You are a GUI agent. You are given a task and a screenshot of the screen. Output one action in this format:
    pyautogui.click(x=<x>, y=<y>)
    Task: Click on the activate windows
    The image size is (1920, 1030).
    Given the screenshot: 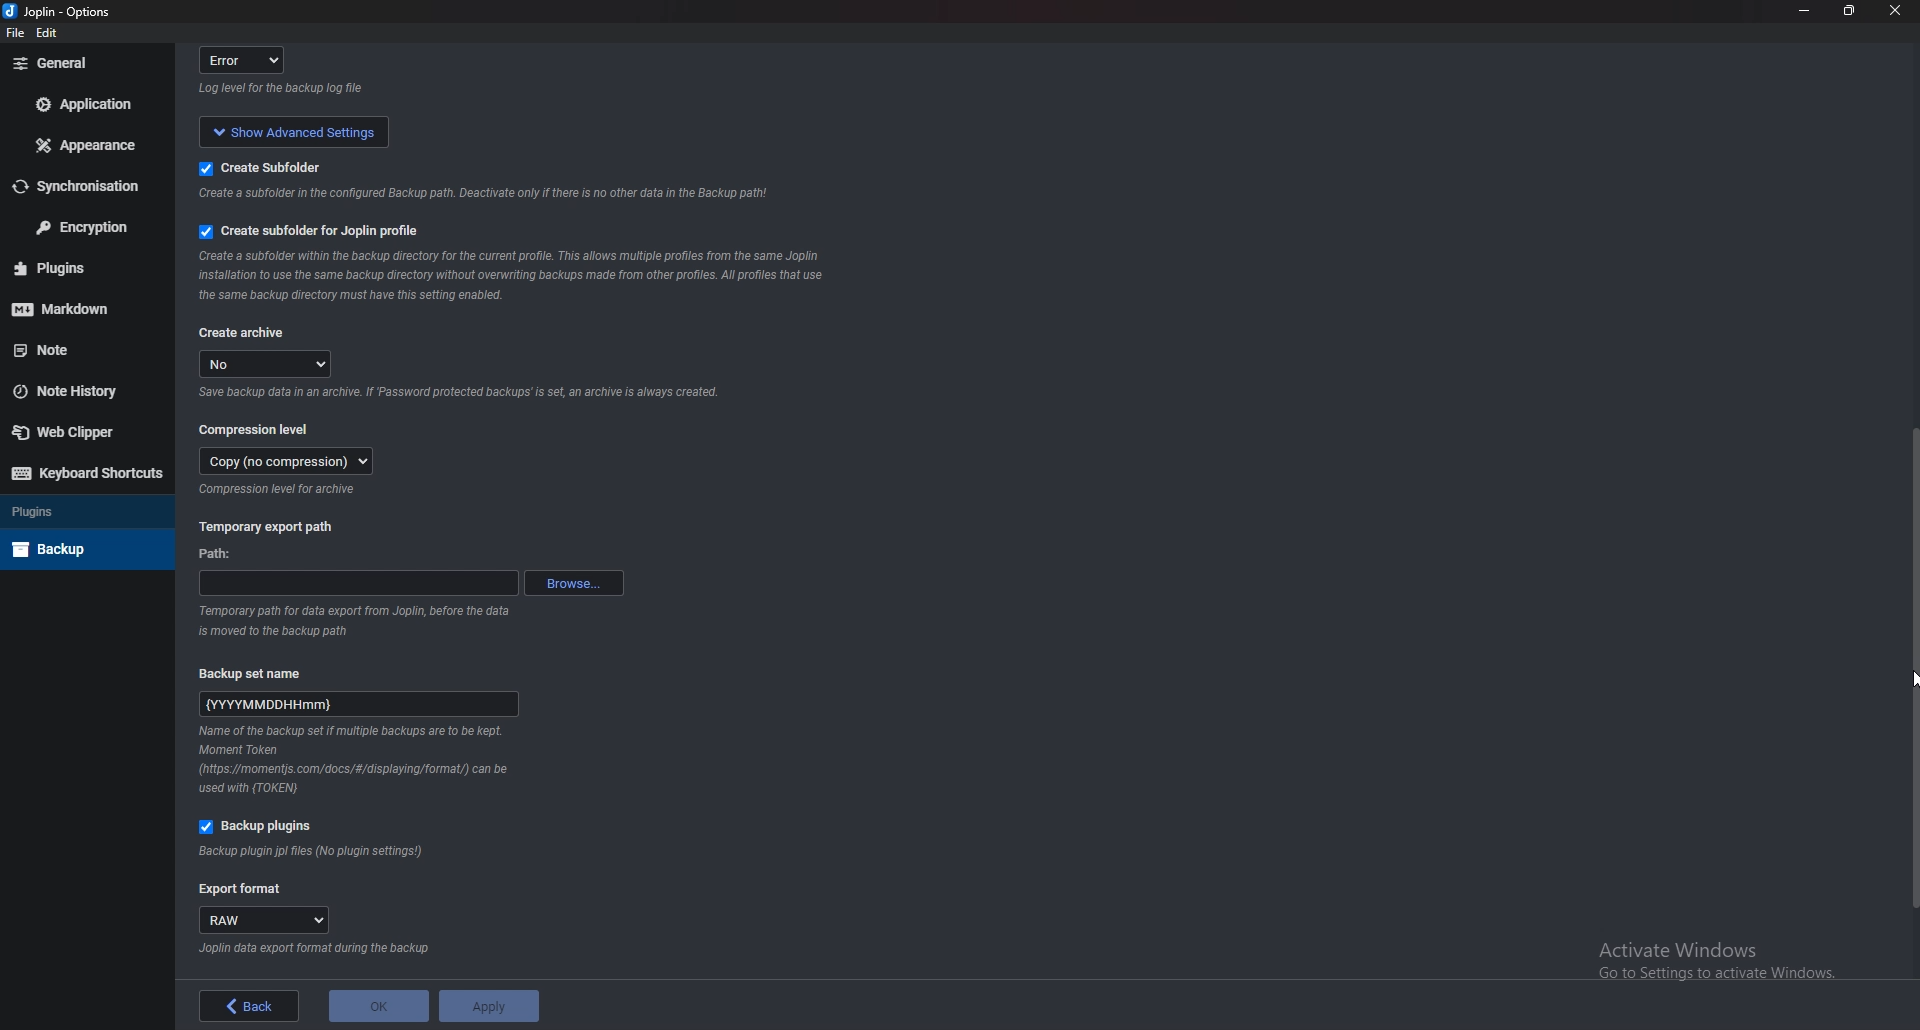 What is the action you would take?
    pyautogui.click(x=1727, y=956)
    